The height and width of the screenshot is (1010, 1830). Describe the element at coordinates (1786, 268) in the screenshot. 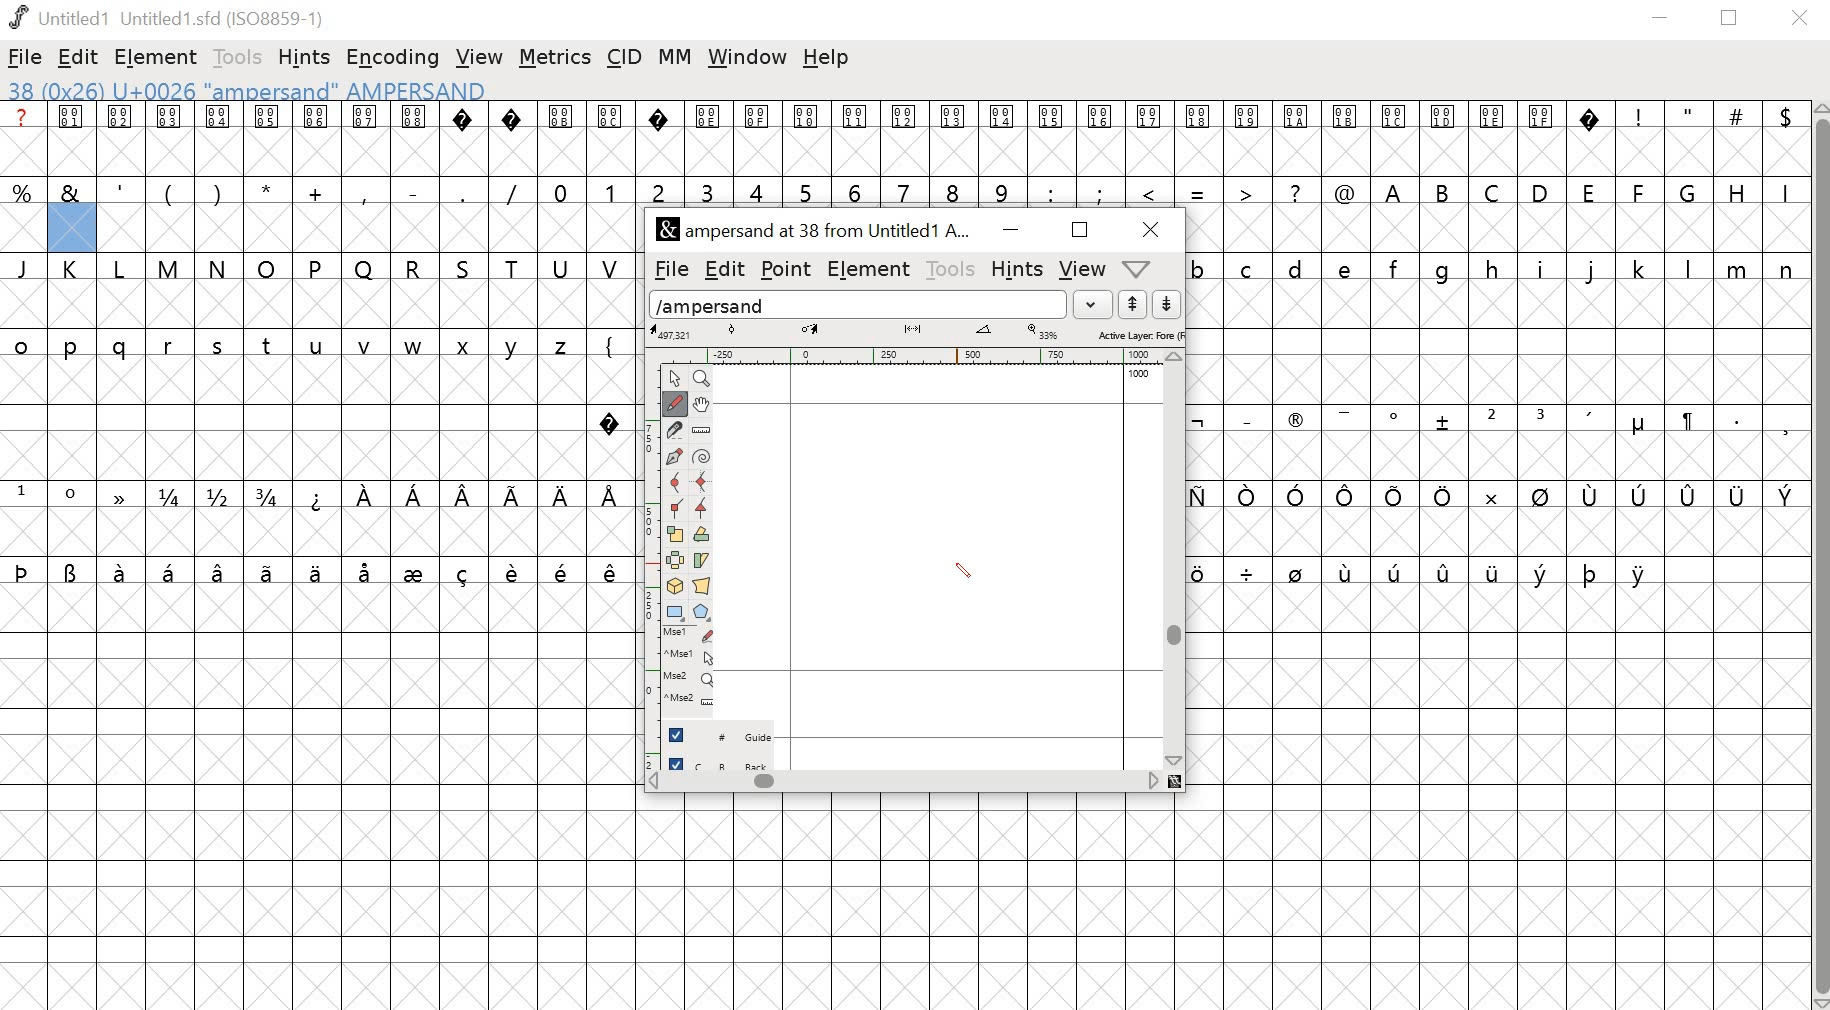

I see `n` at that location.